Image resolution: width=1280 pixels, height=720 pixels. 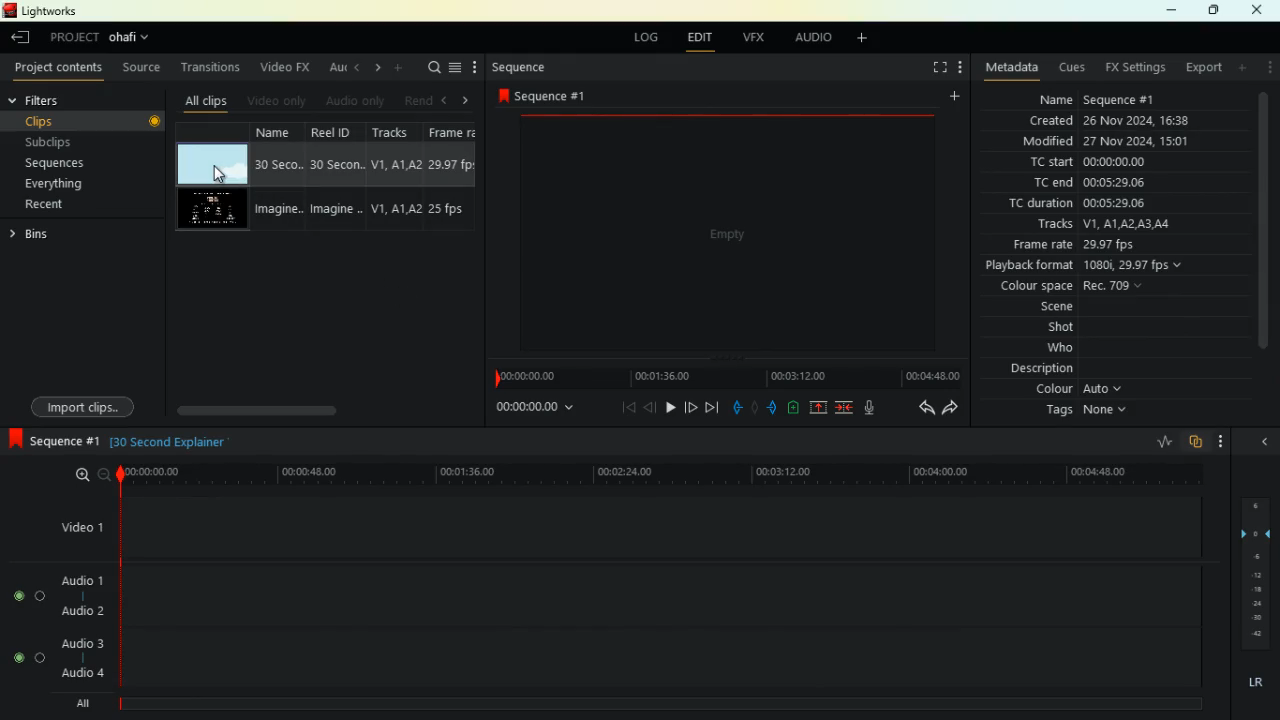 I want to click on who, so click(x=1066, y=347).